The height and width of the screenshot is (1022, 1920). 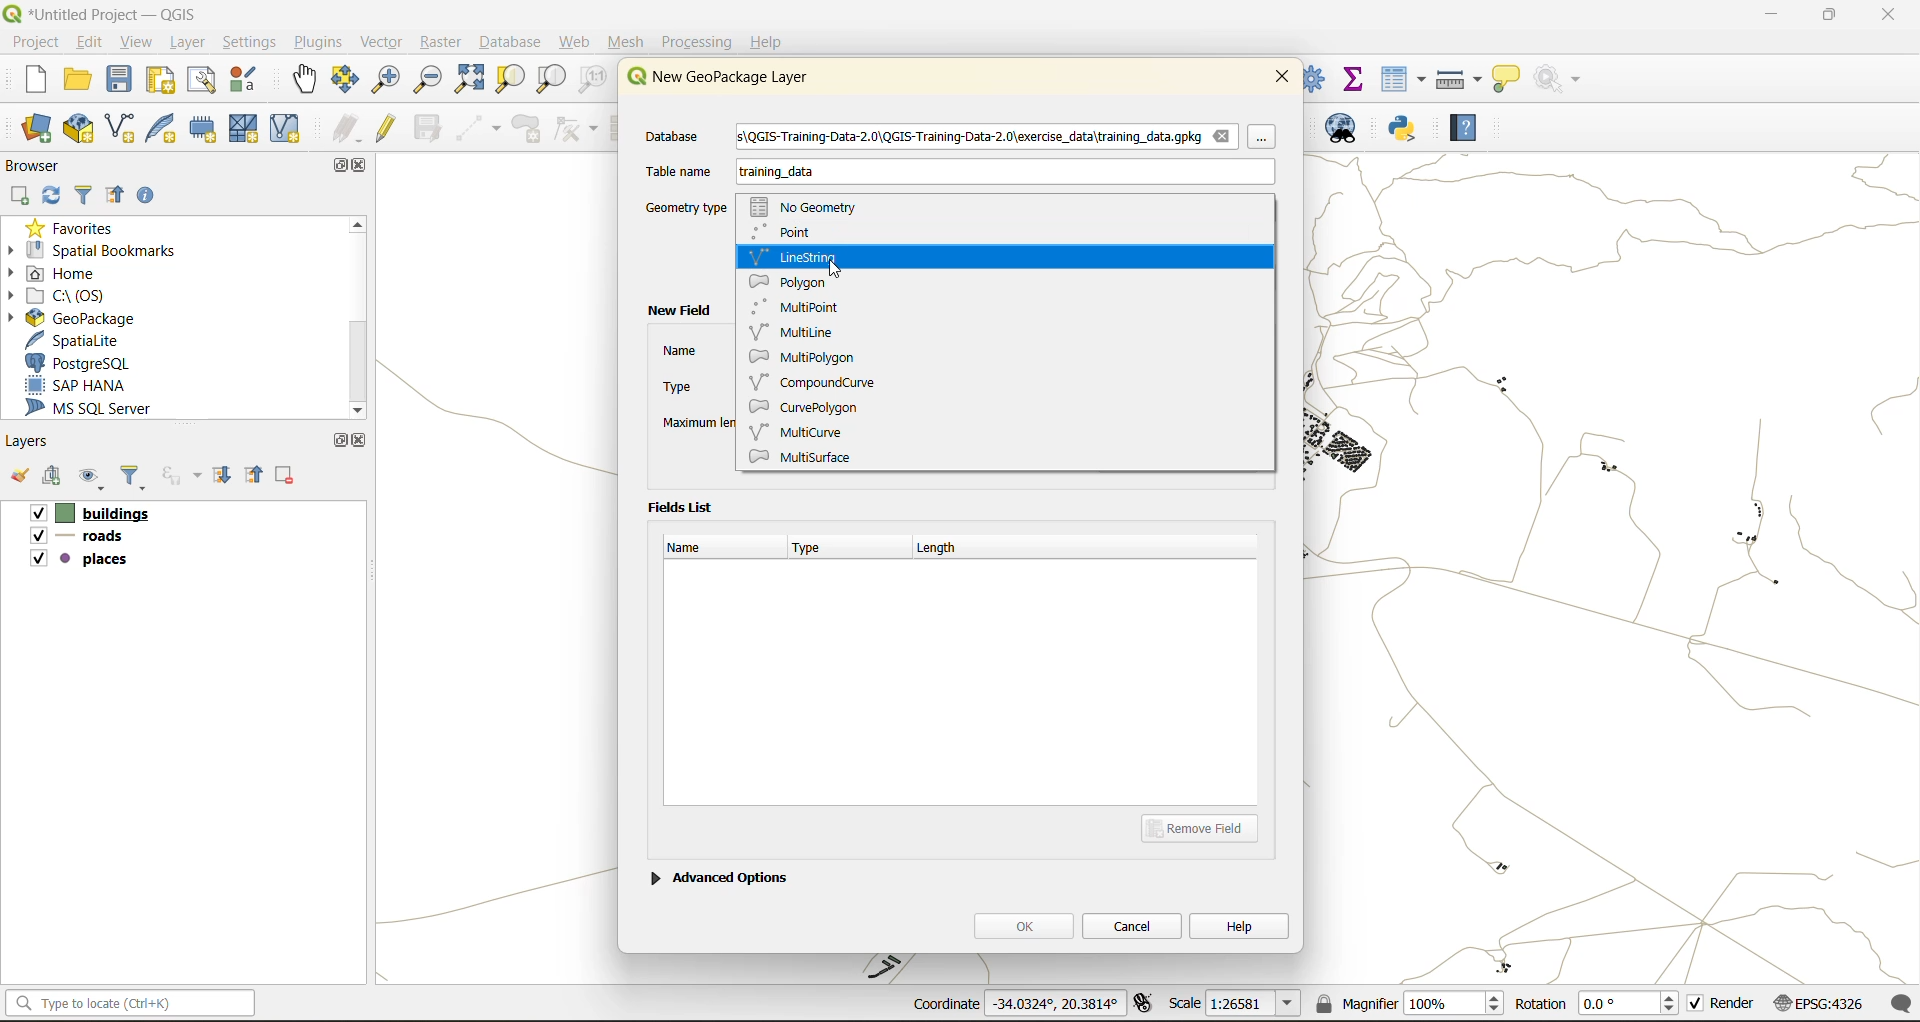 What do you see at coordinates (767, 42) in the screenshot?
I see `Help` at bounding box center [767, 42].